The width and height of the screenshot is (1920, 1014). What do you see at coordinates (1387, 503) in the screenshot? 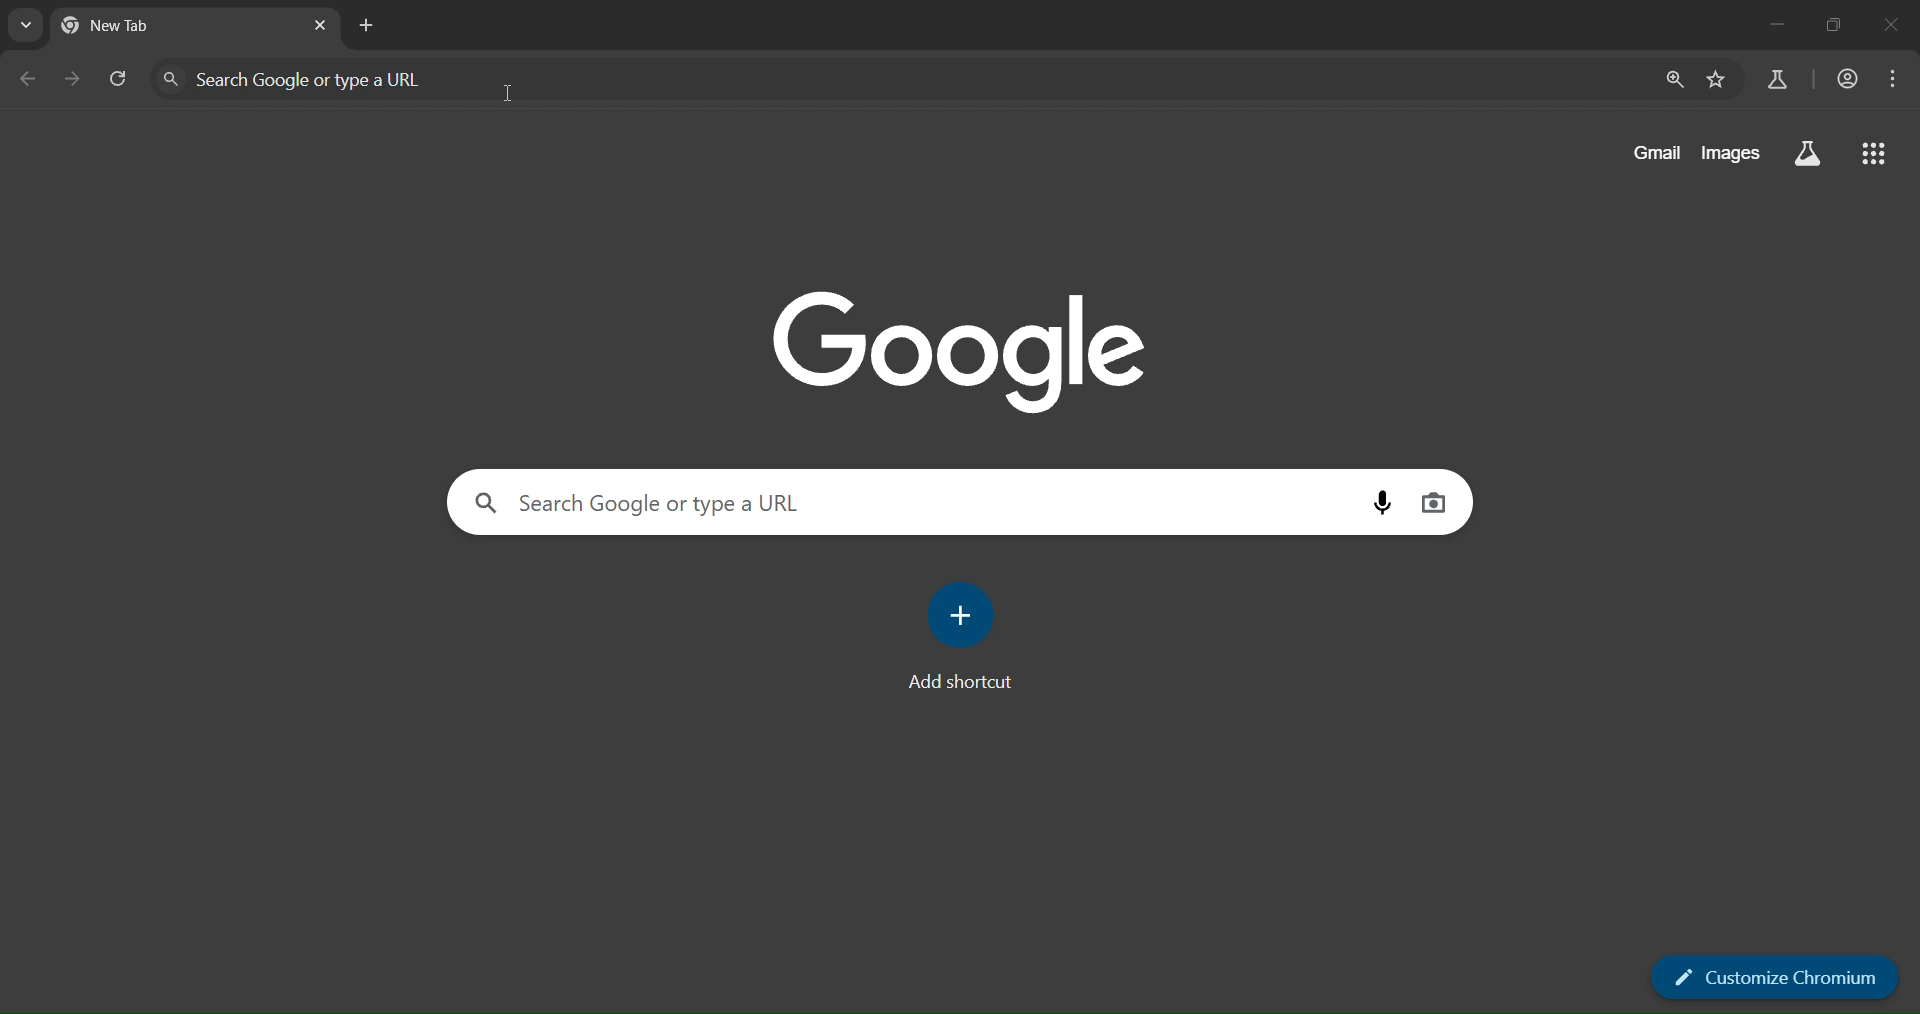
I see `voice search` at bounding box center [1387, 503].